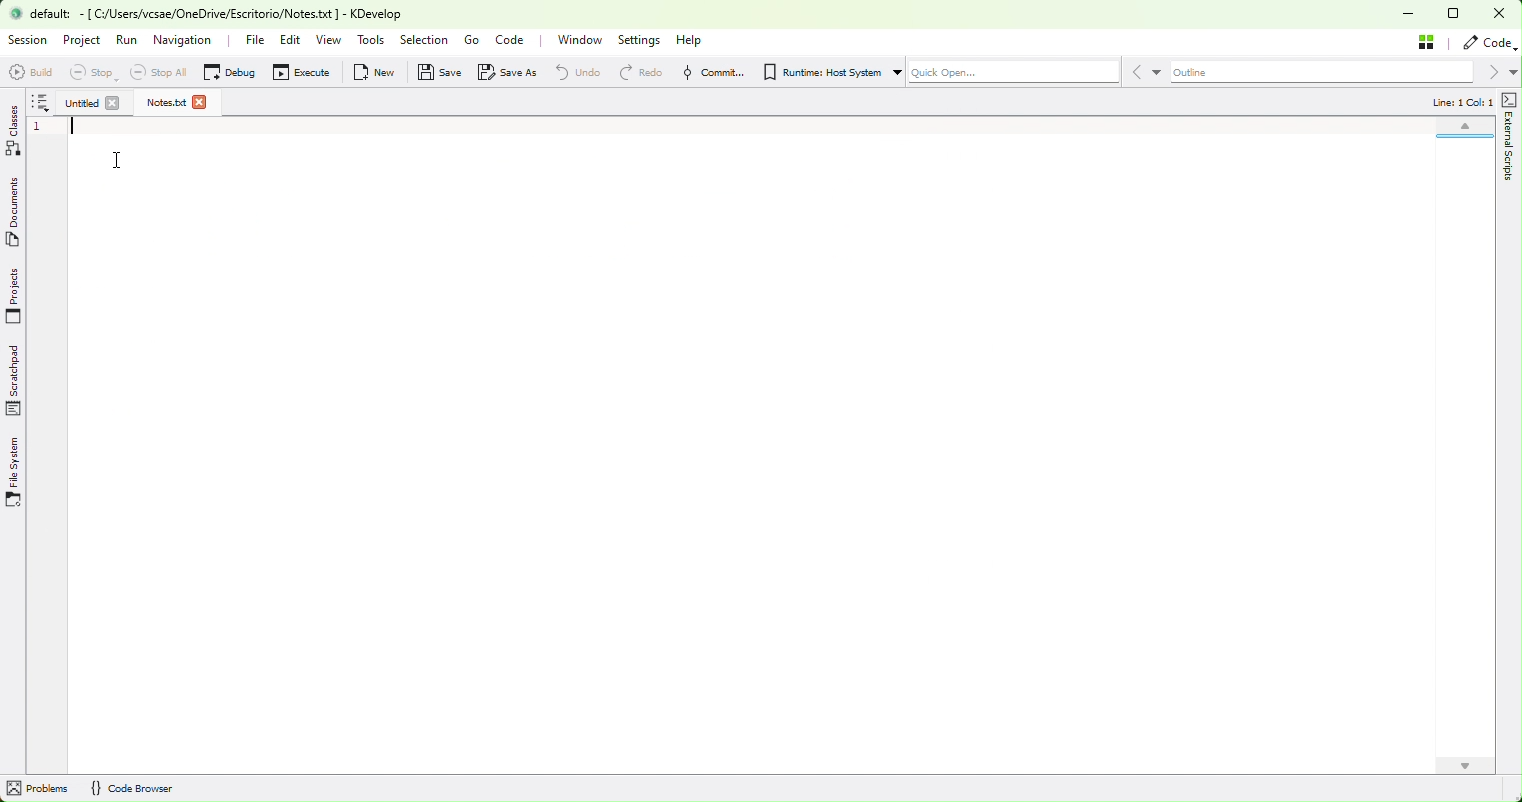 Image resolution: width=1522 pixels, height=802 pixels. I want to click on Code, so click(516, 42).